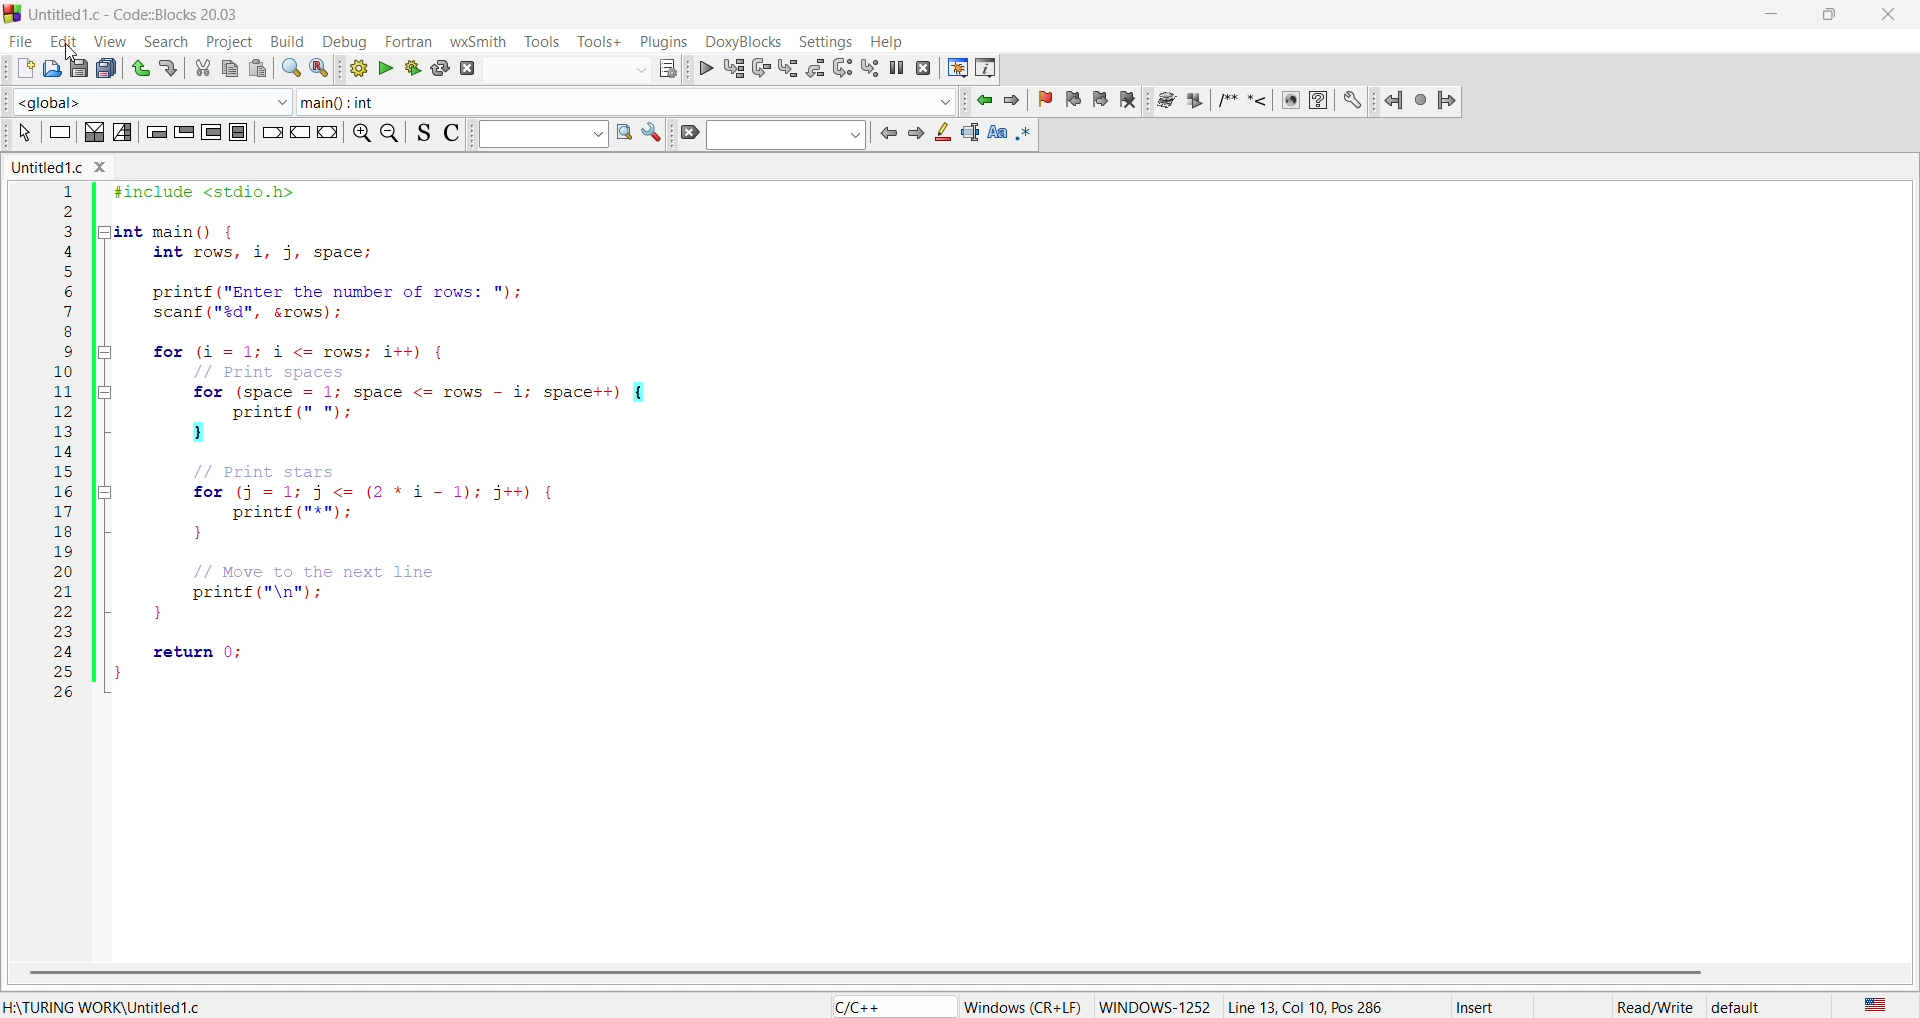 The width and height of the screenshot is (1920, 1018). I want to click on jump backward, so click(981, 100).